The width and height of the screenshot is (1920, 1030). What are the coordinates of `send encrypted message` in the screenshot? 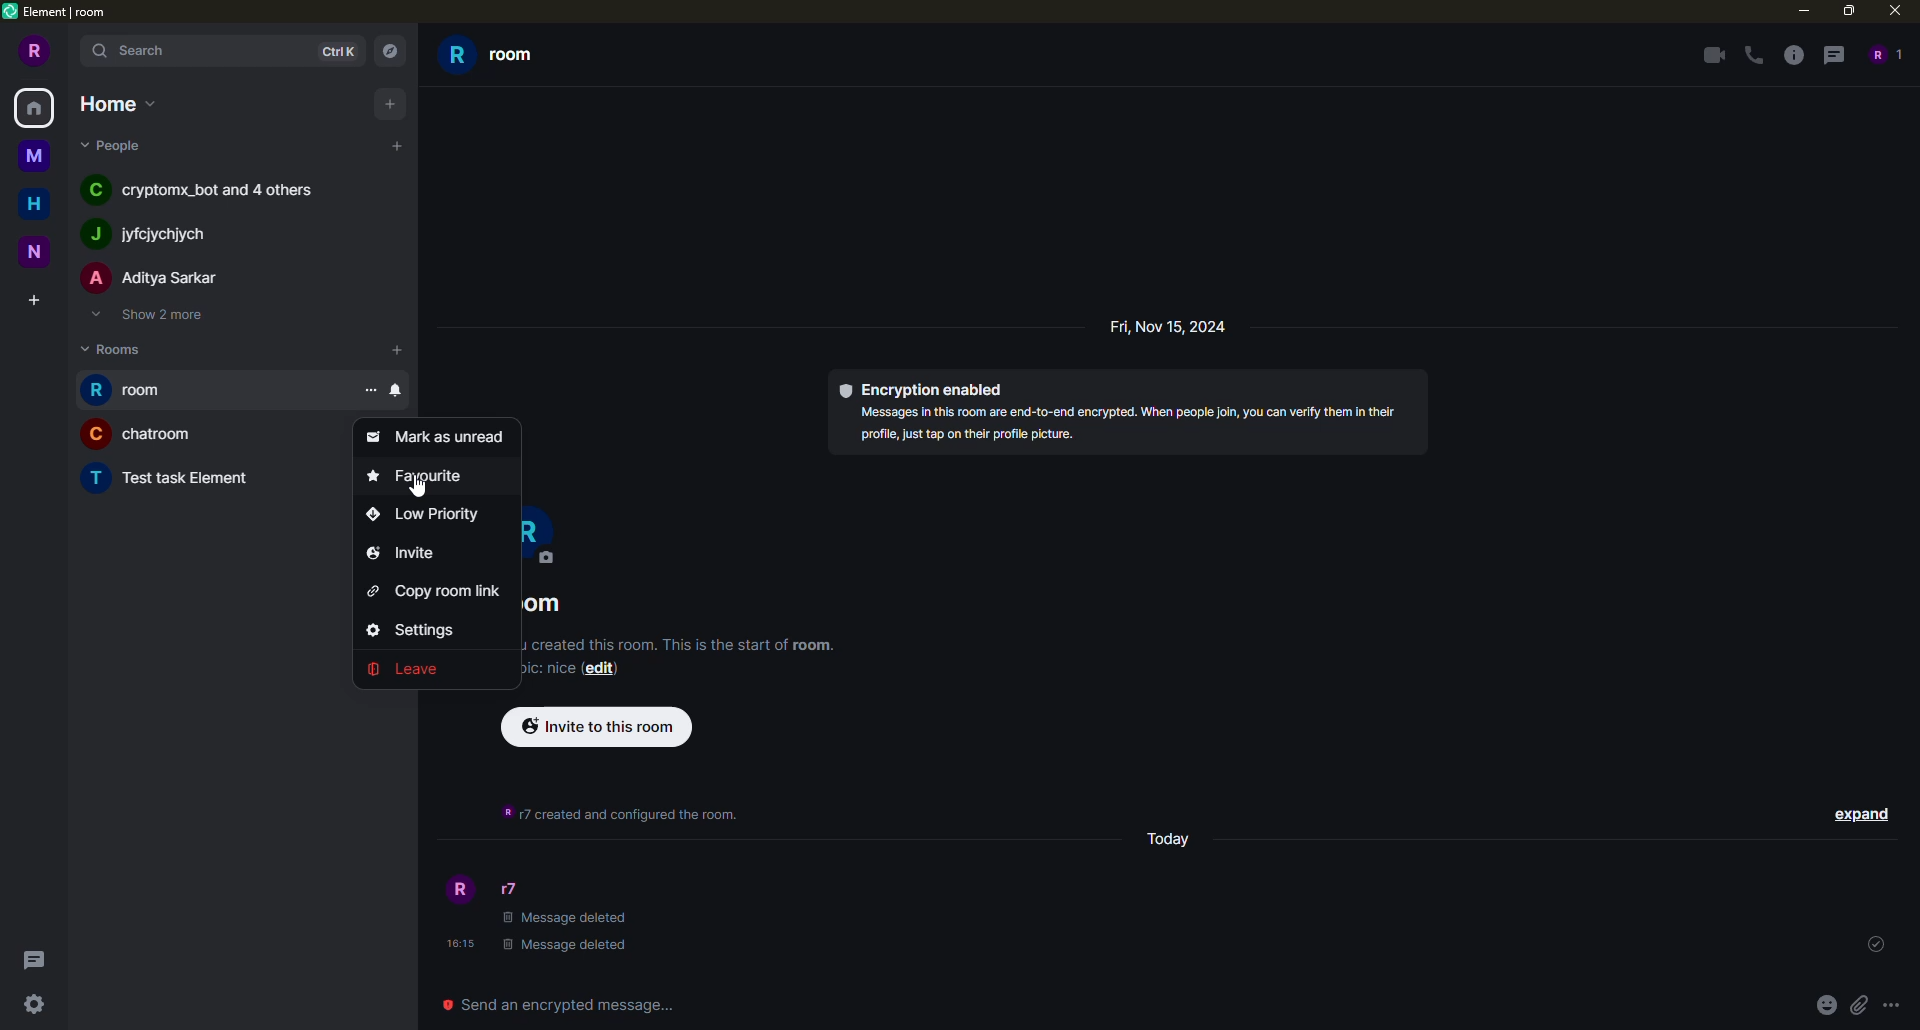 It's located at (566, 1002).